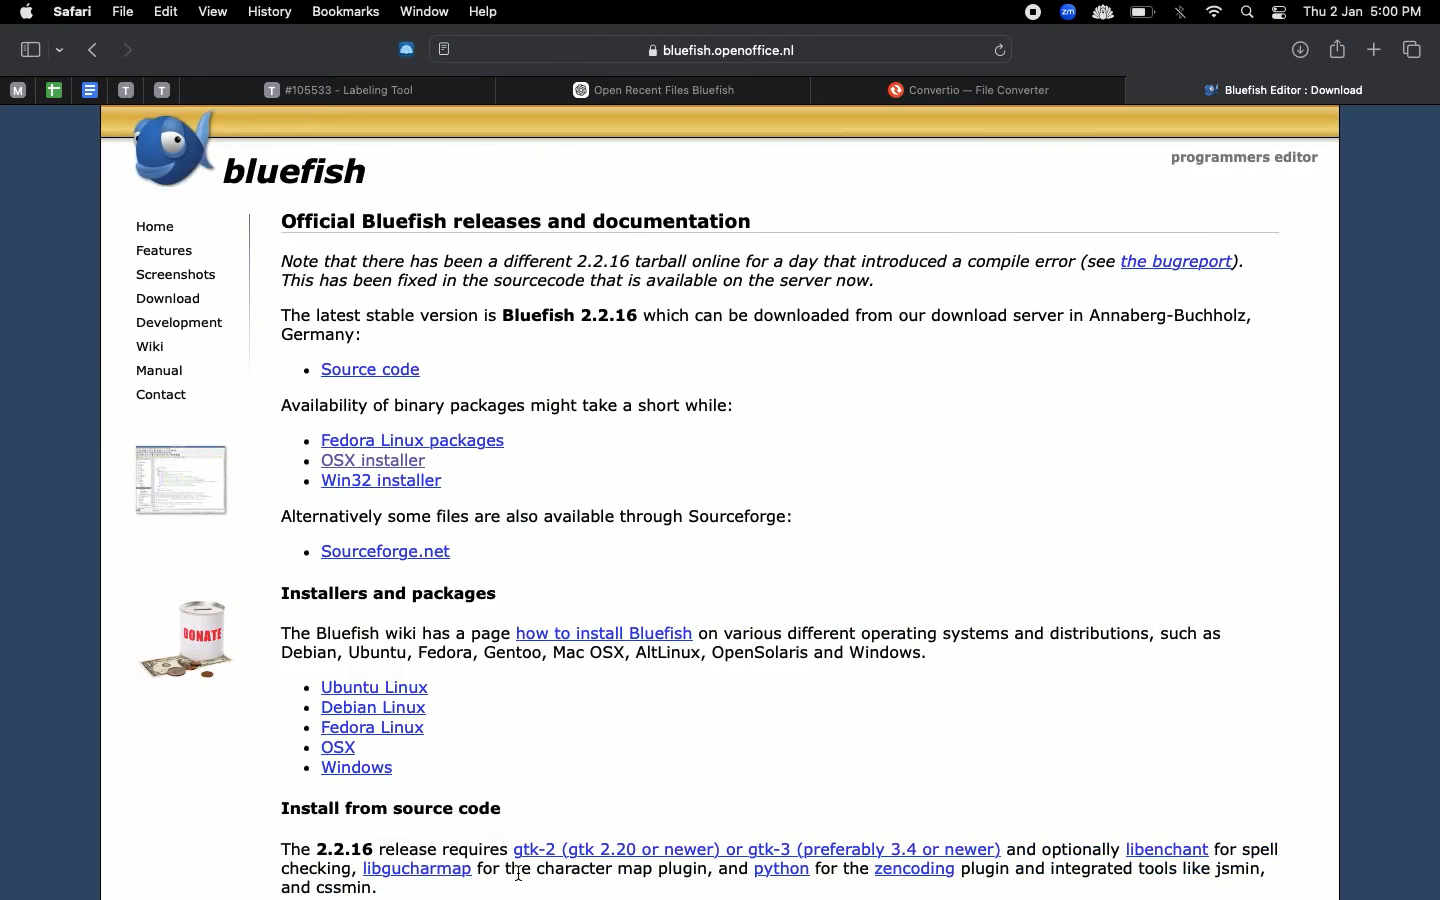 This screenshot has height=900, width=1440. Describe the element at coordinates (465, 11) in the screenshot. I see `tools` at that location.